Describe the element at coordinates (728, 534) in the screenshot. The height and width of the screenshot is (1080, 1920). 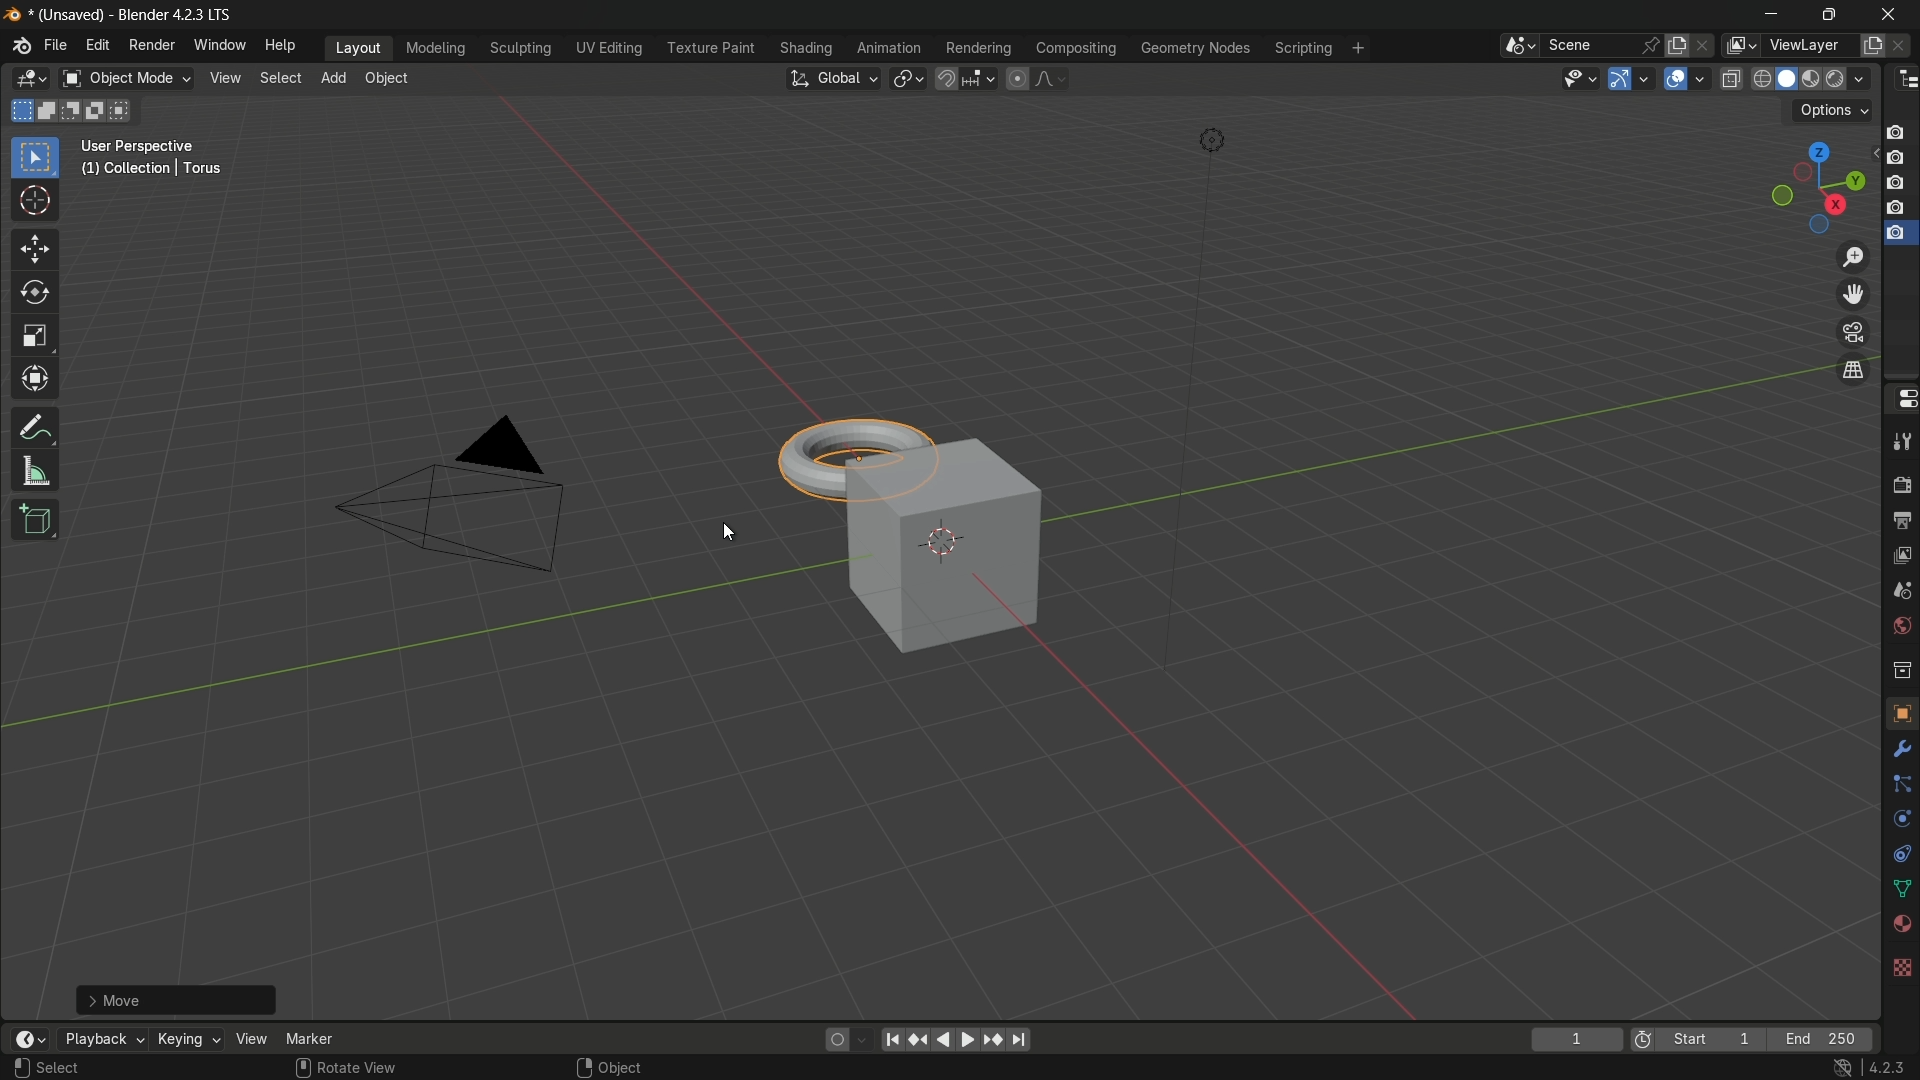
I see `cursor` at that location.